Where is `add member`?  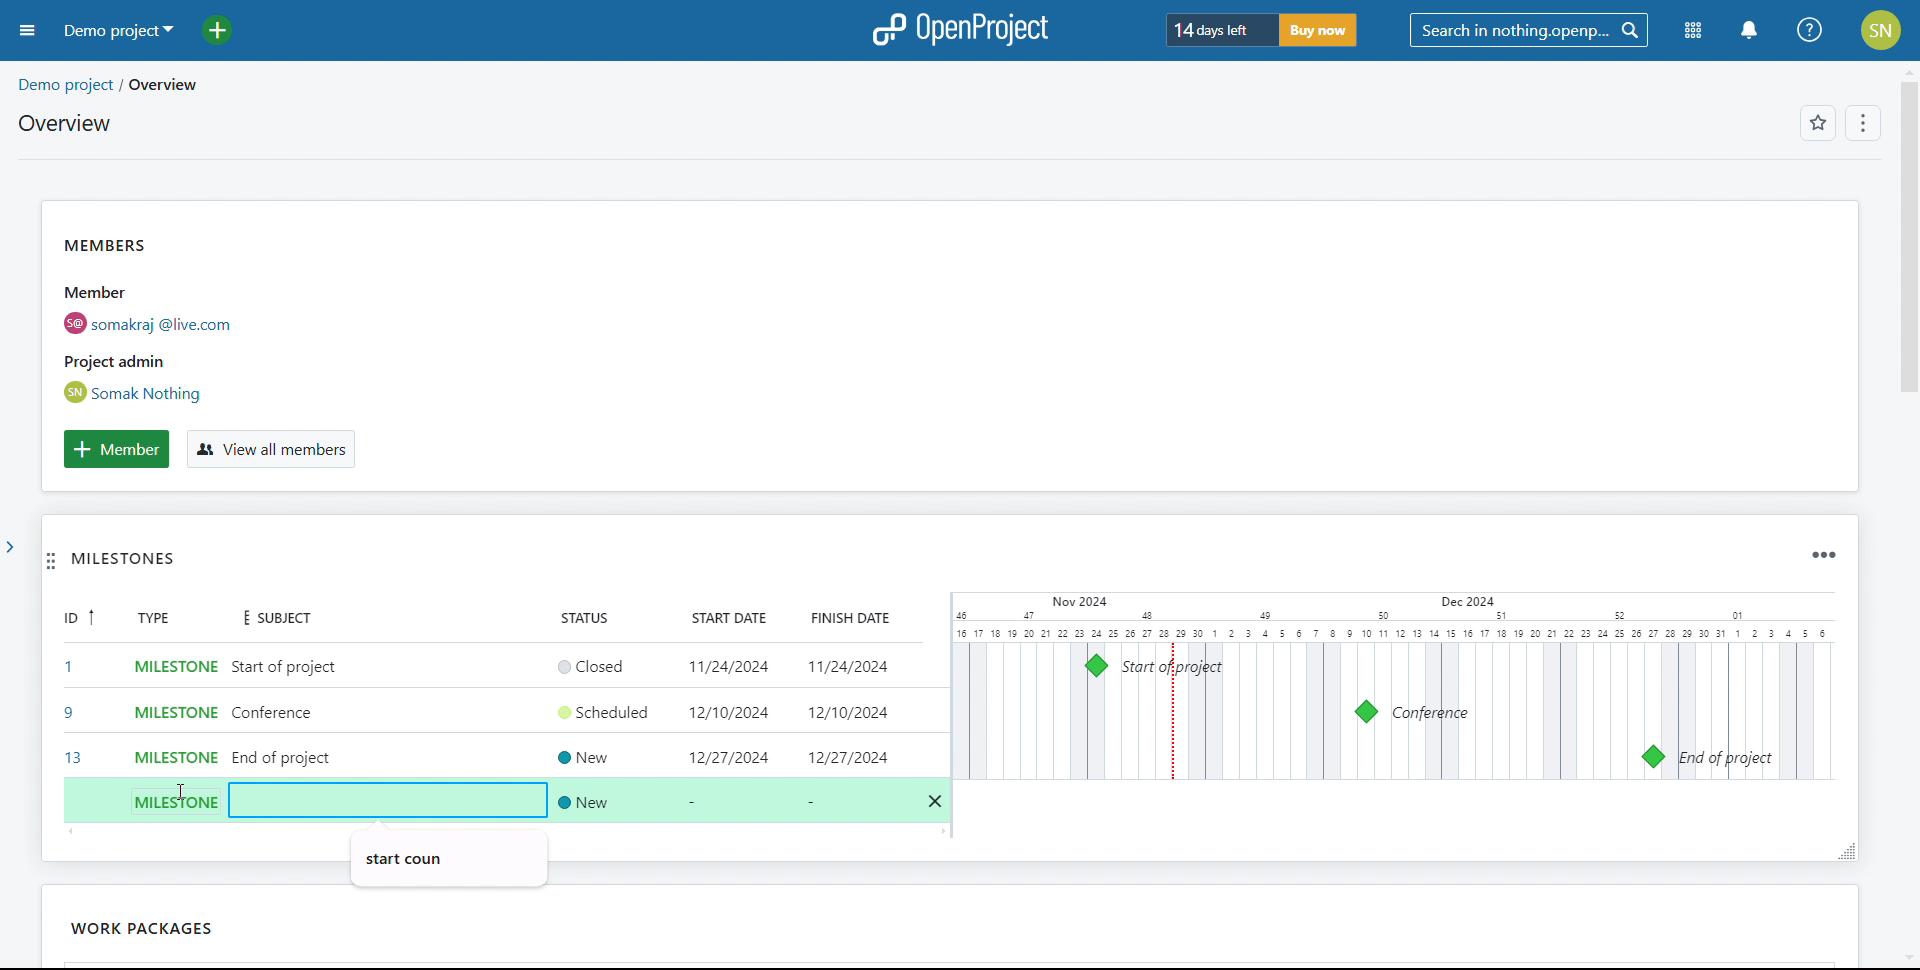
add member is located at coordinates (116, 449).